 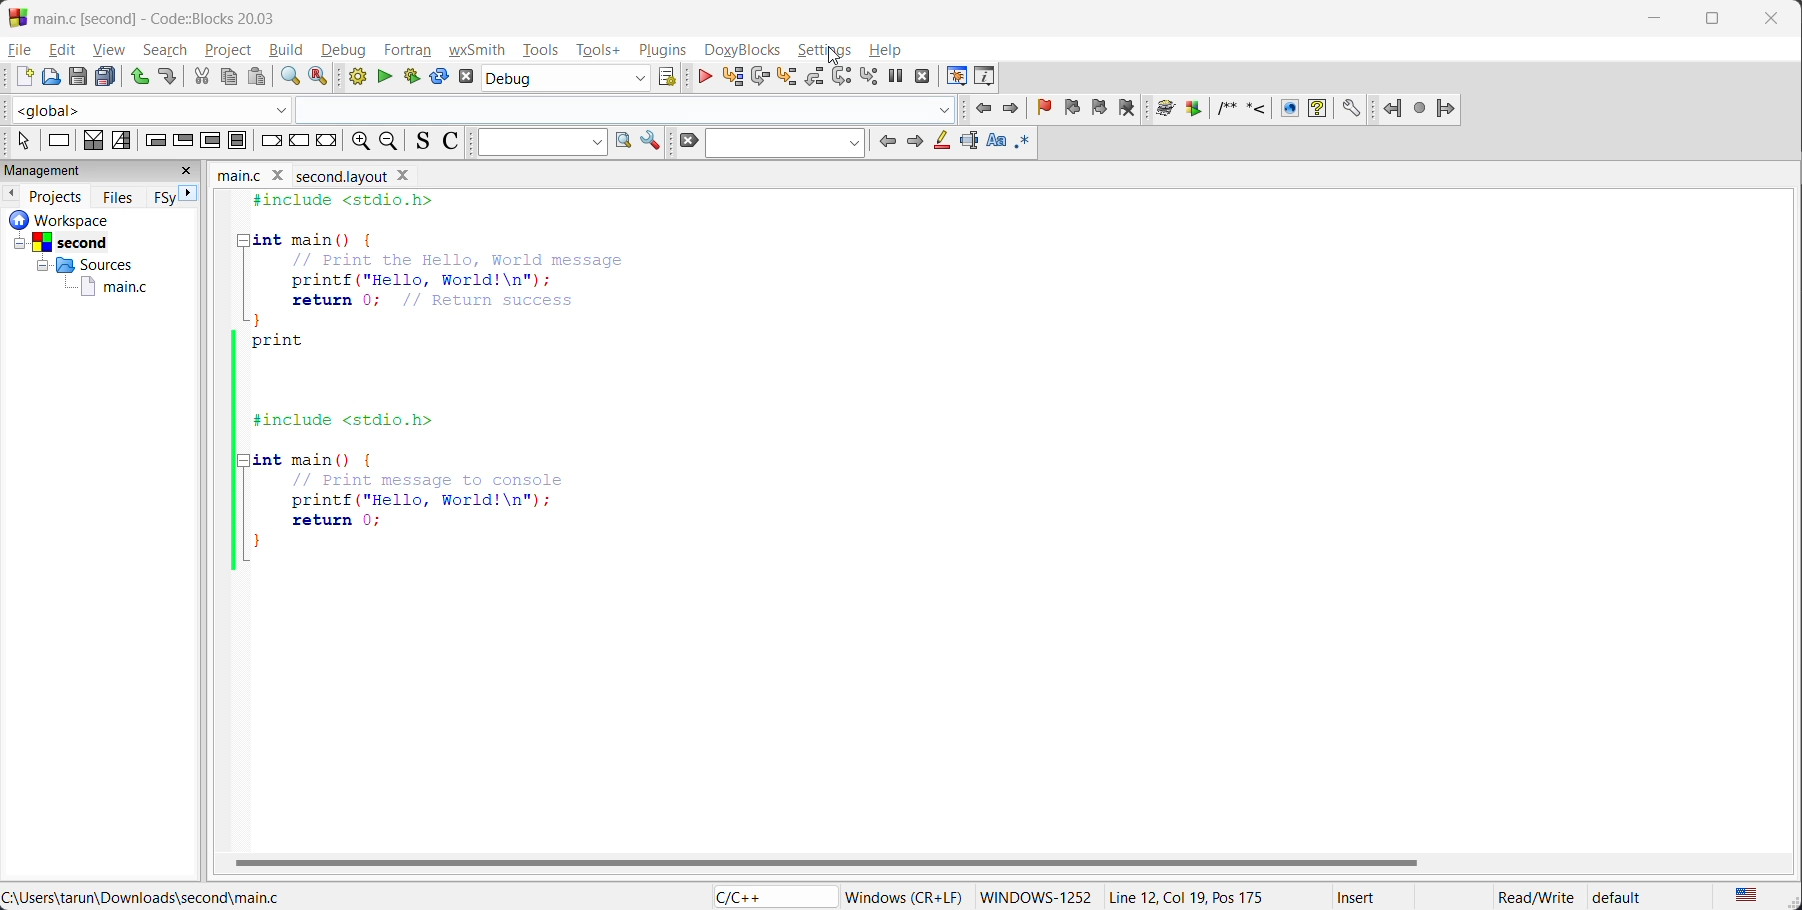 What do you see at coordinates (11, 195) in the screenshot?
I see `previous` at bounding box center [11, 195].